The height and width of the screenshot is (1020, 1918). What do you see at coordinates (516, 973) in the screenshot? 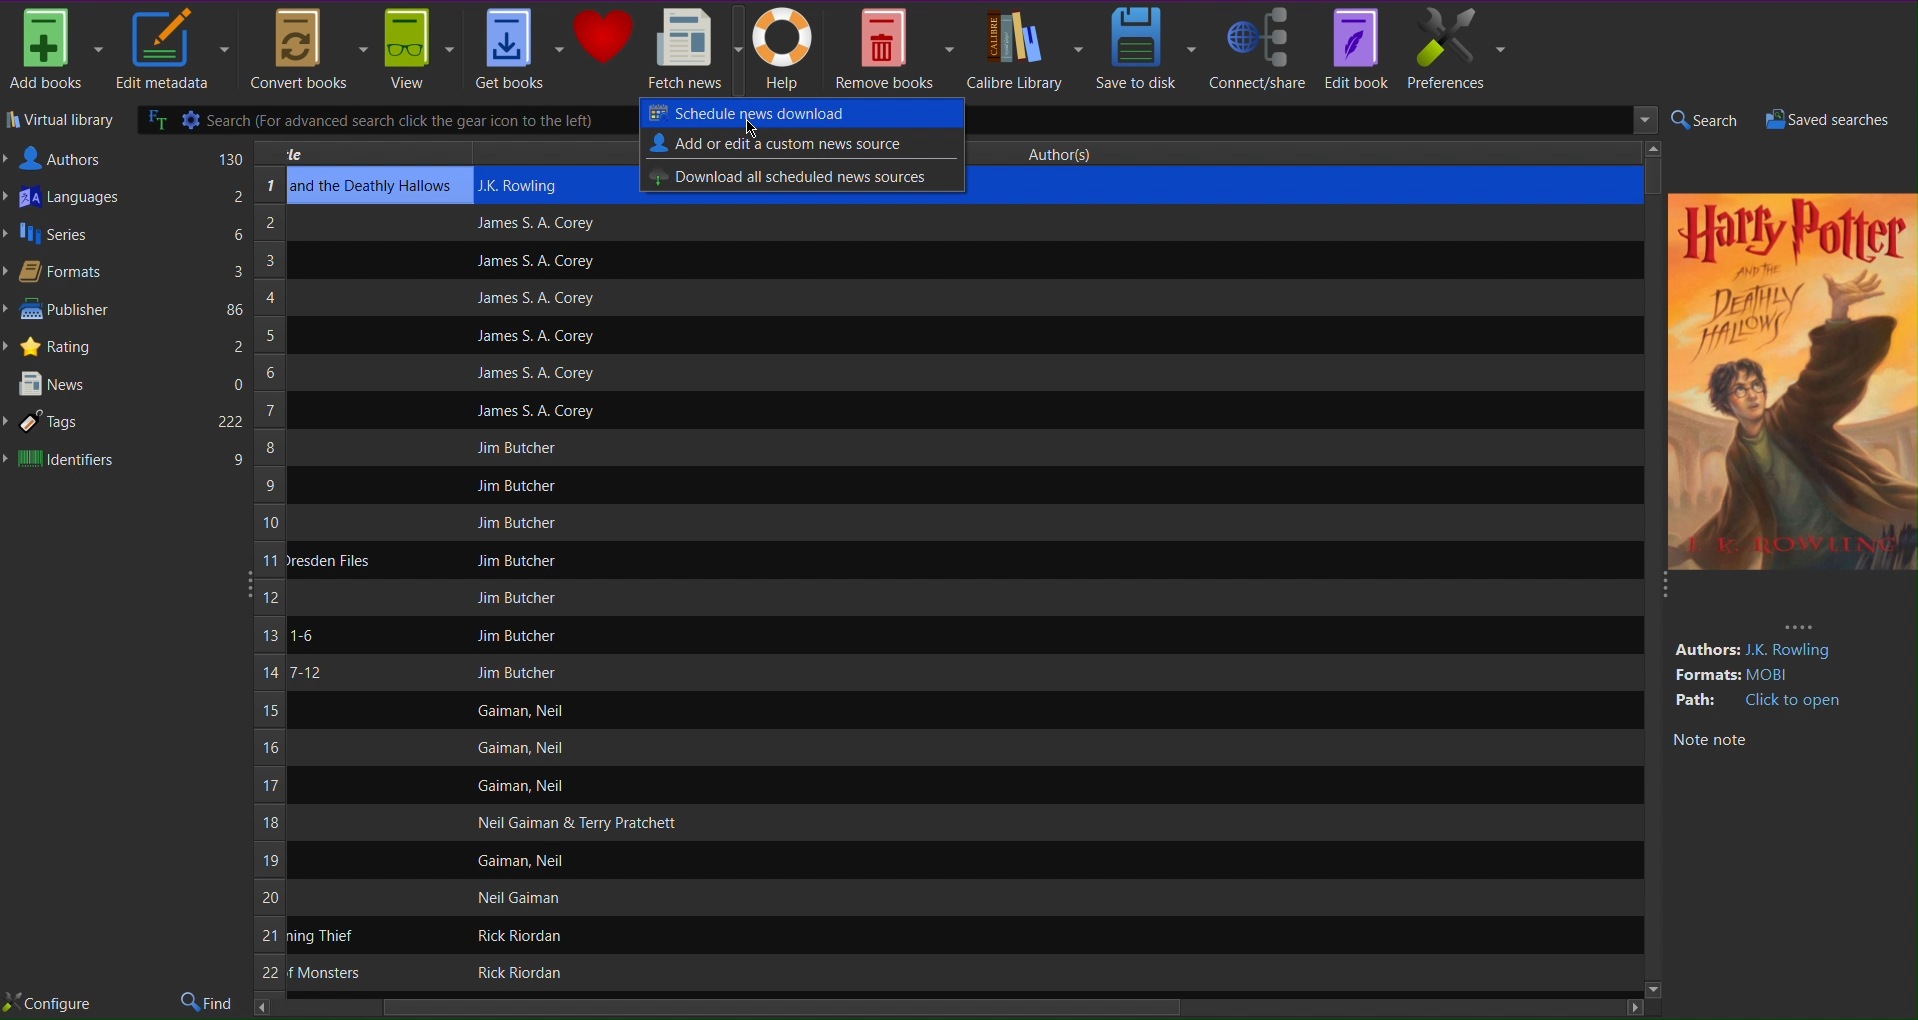
I see `Rick Riordan` at bounding box center [516, 973].